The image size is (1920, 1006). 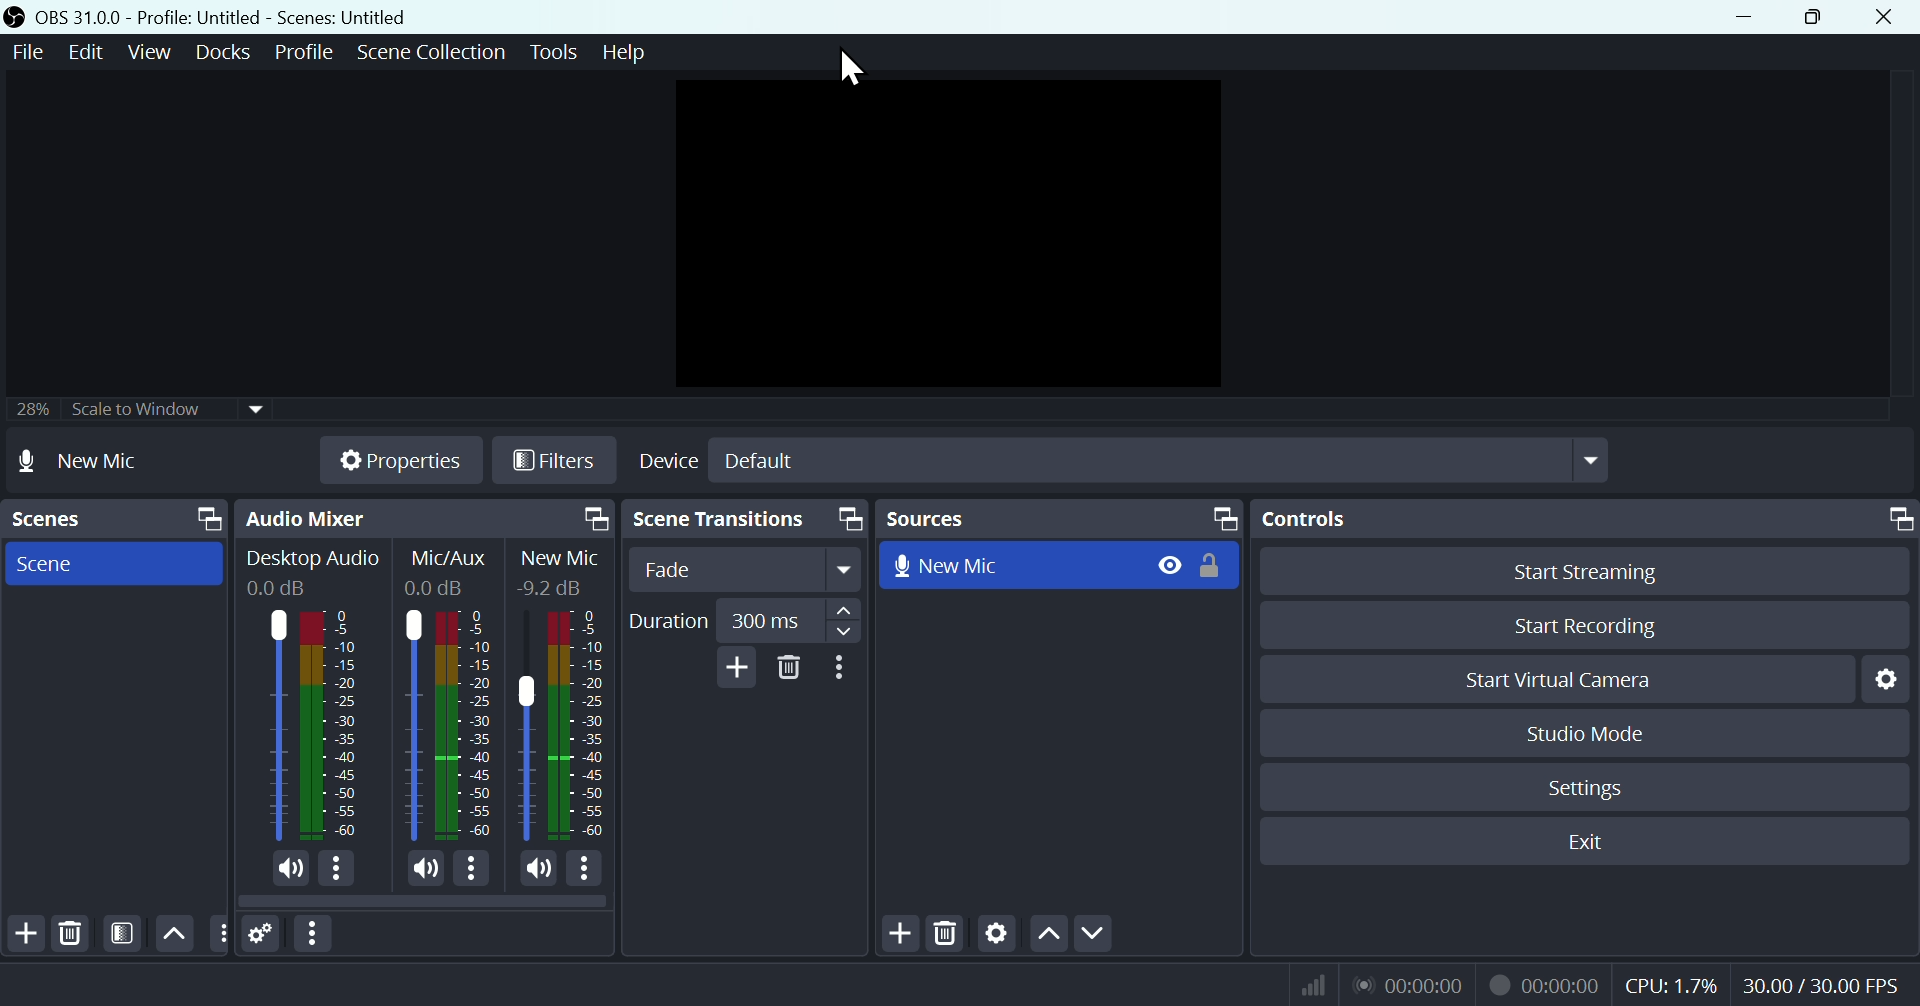 What do you see at coordinates (315, 934) in the screenshot?
I see `More options` at bounding box center [315, 934].